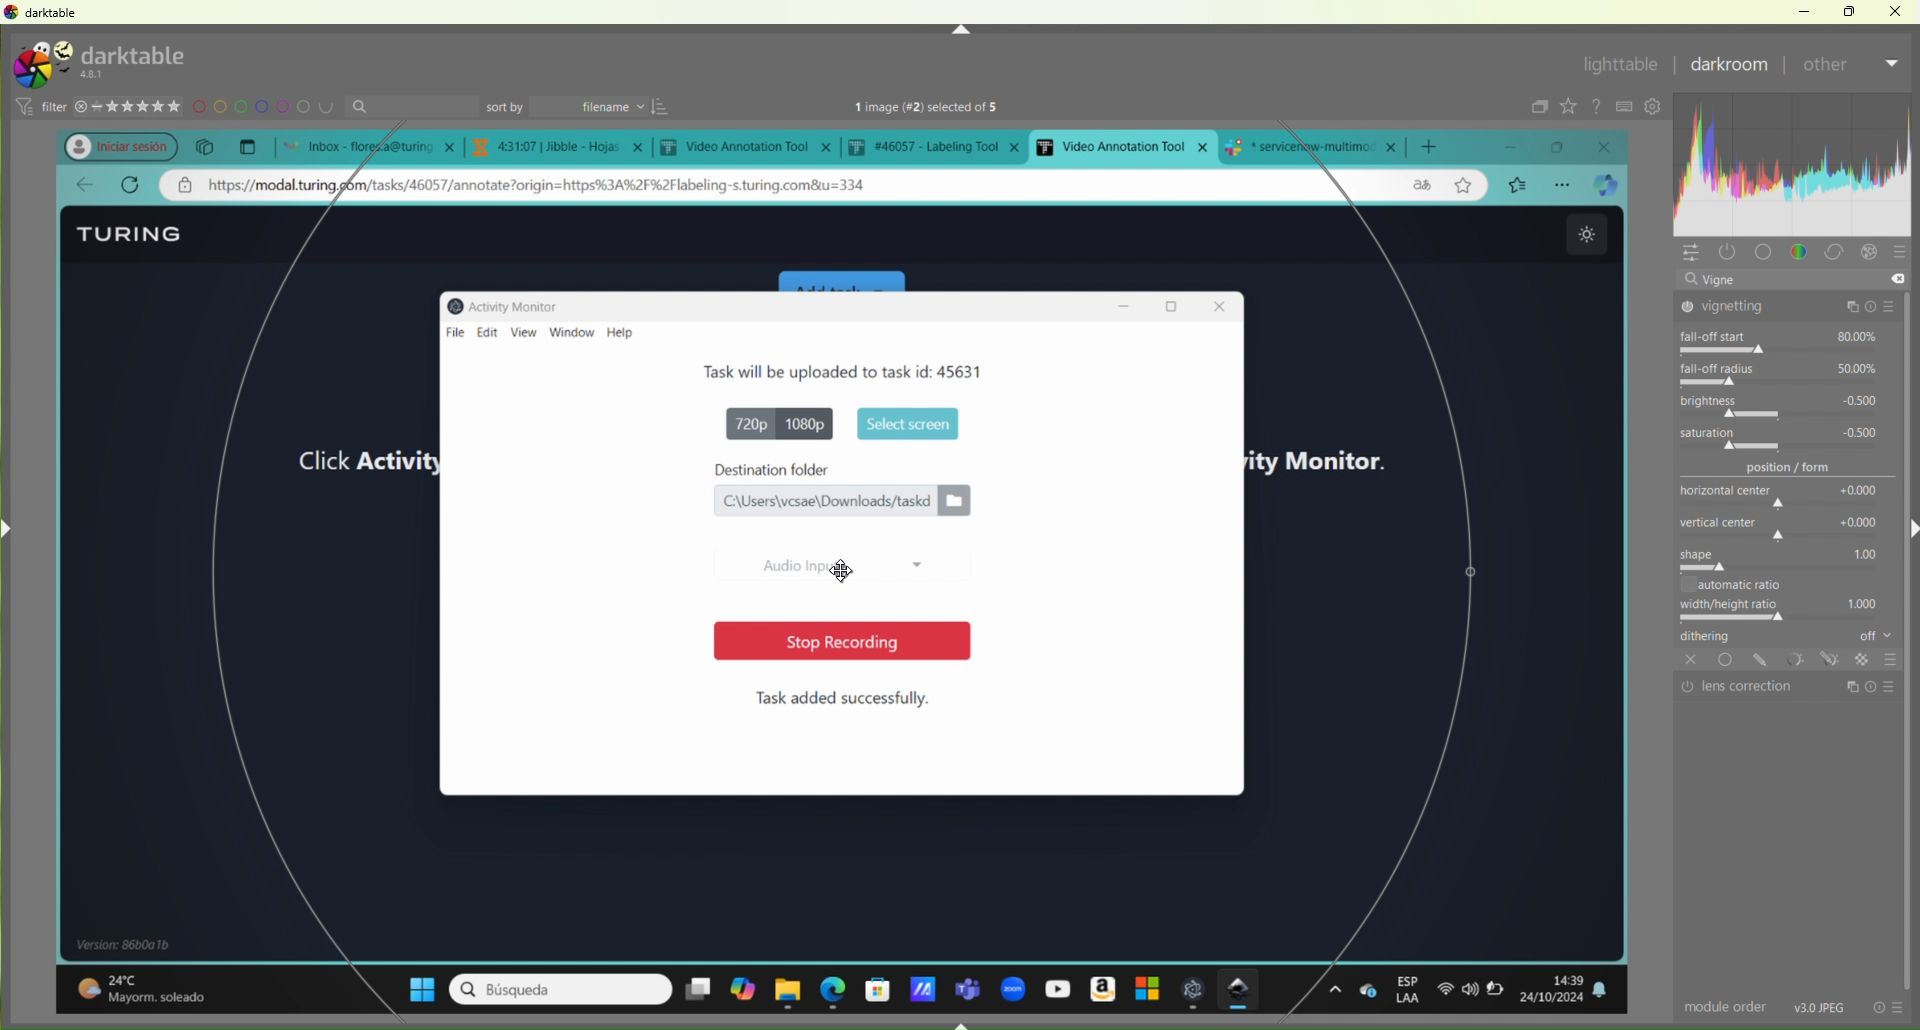 The height and width of the screenshot is (1030, 1920). Describe the element at coordinates (697, 989) in the screenshot. I see `desktopms` at that location.